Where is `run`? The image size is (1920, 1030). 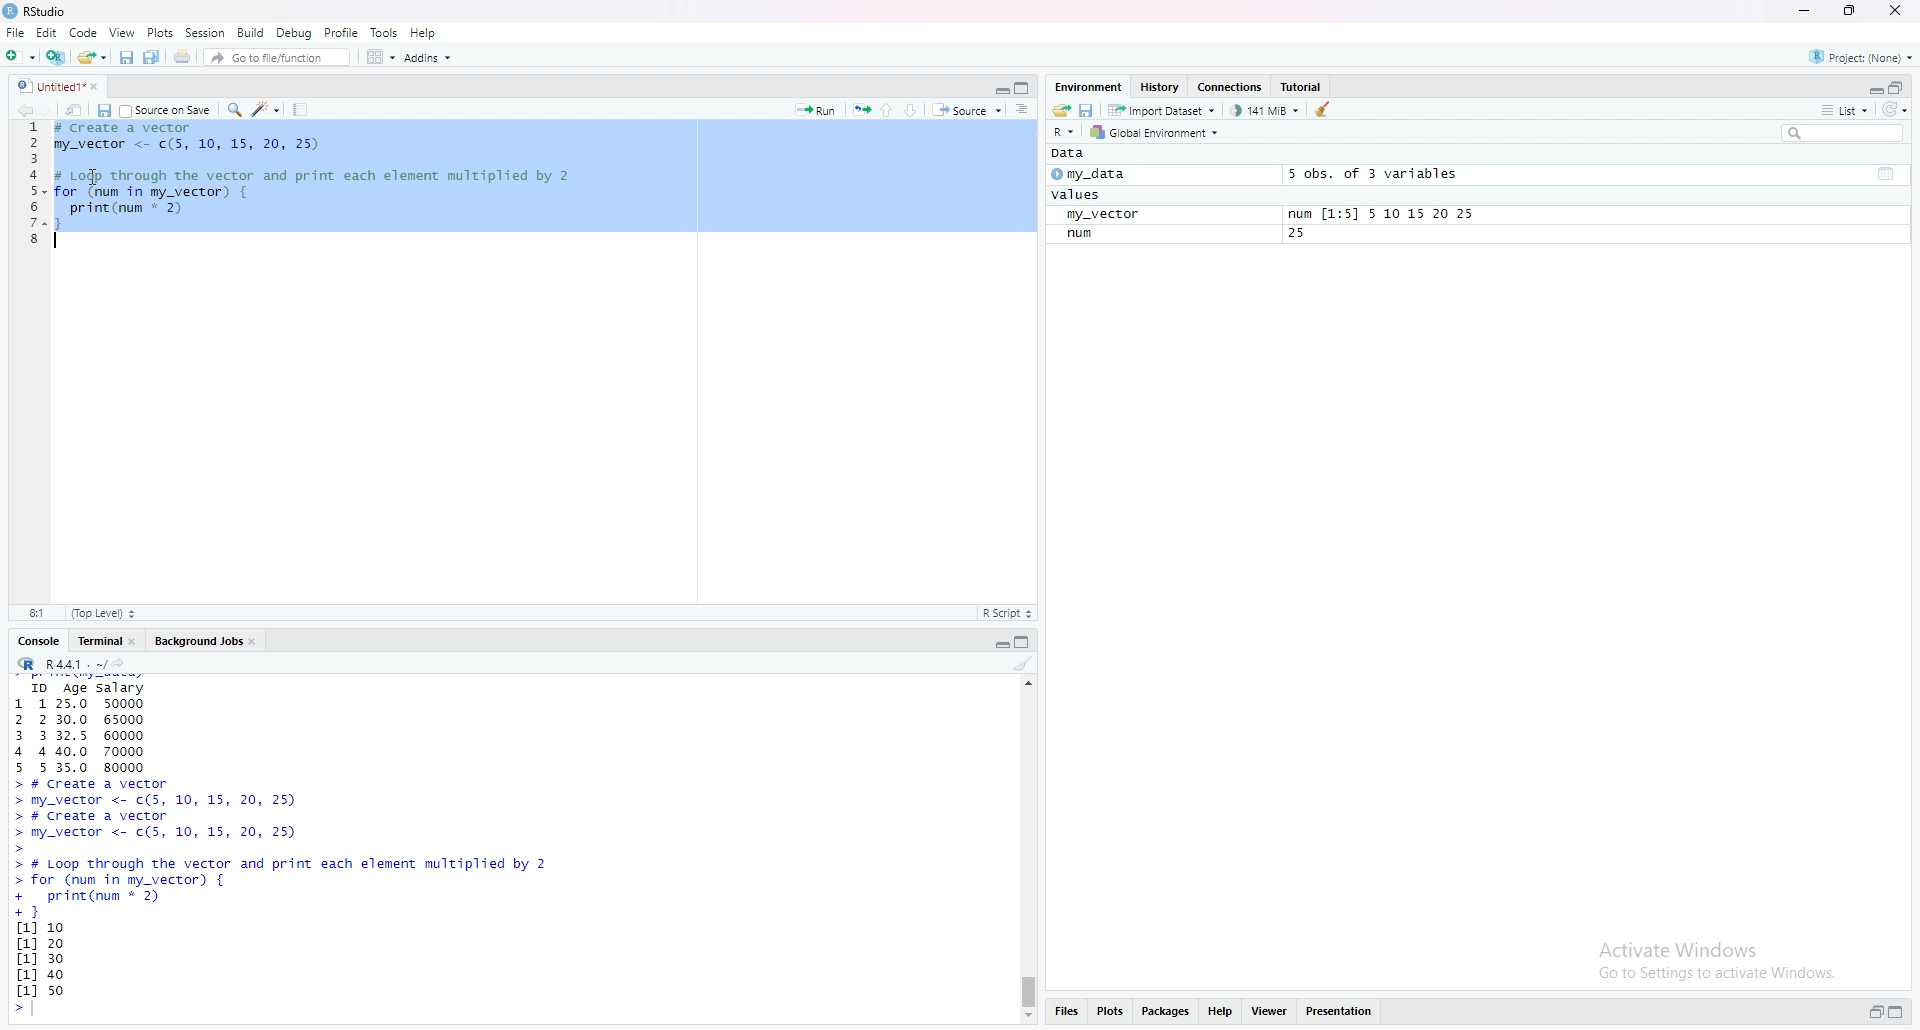
run is located at coordinates (1085, 235).